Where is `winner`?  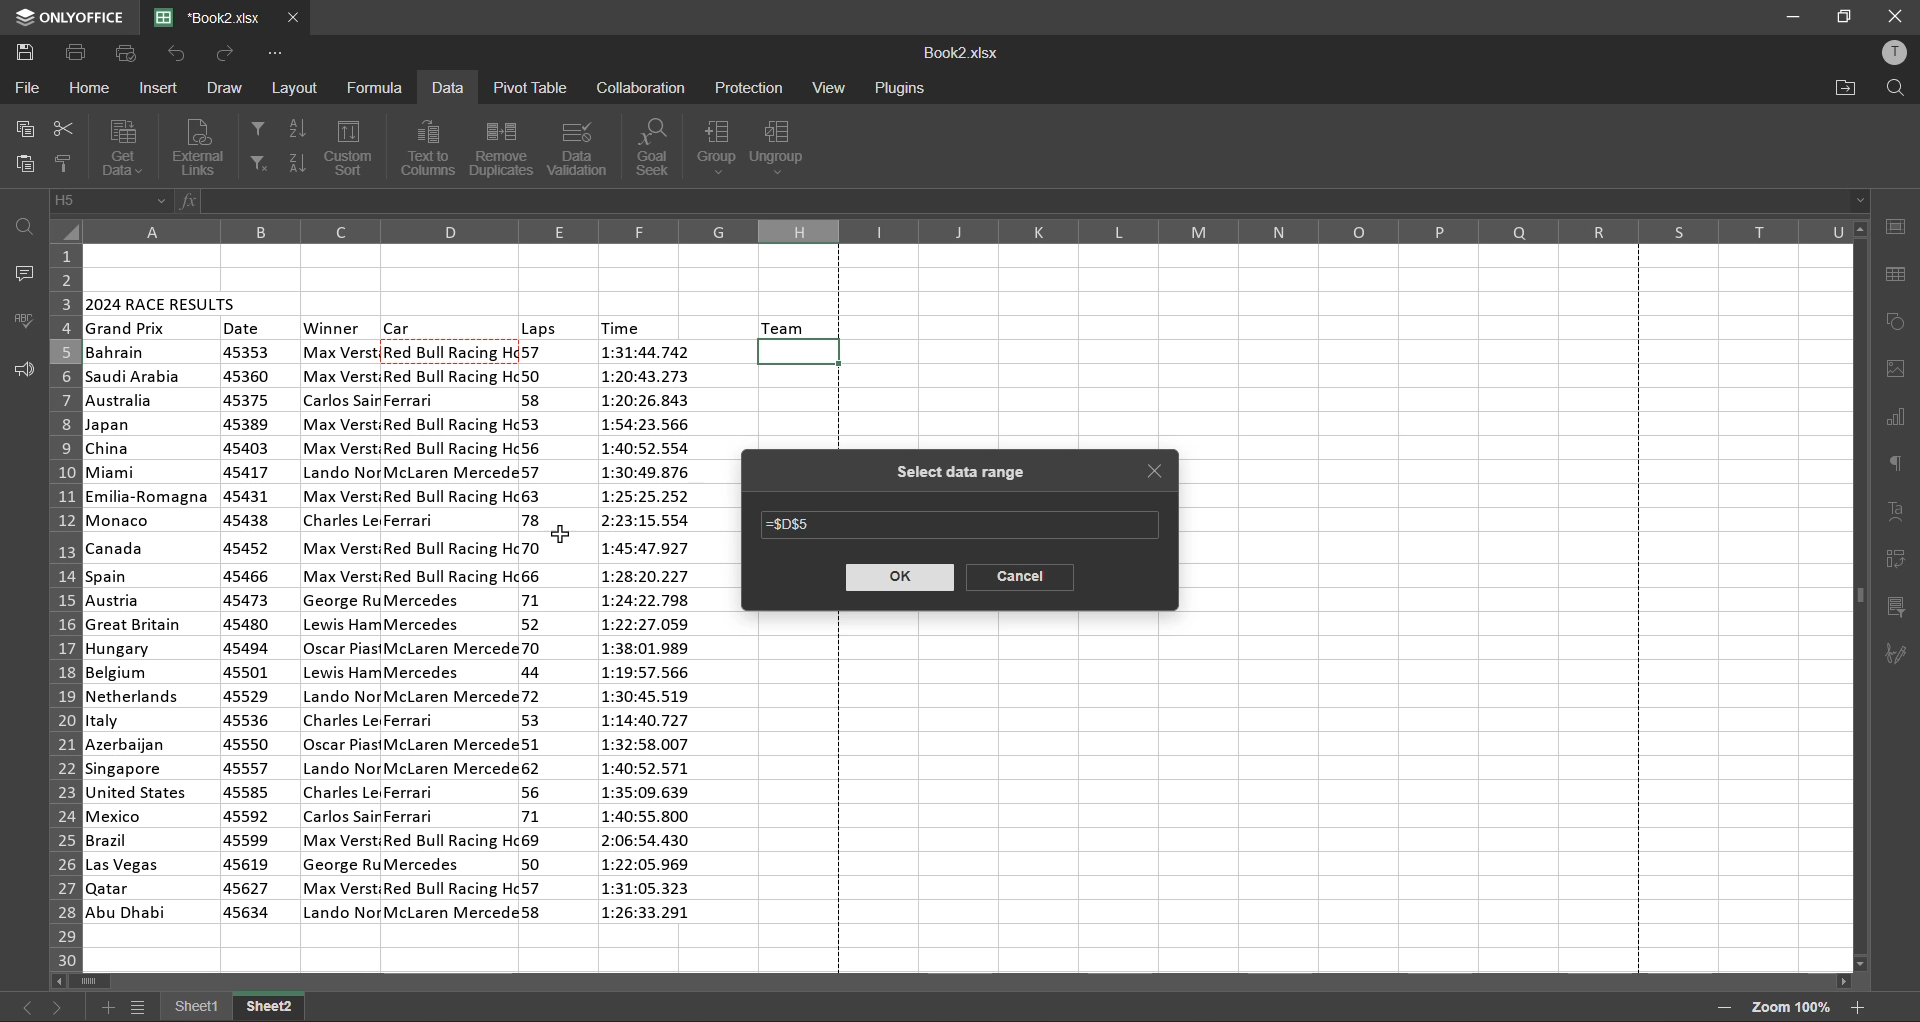 winner is located at coordinates (333, 328).